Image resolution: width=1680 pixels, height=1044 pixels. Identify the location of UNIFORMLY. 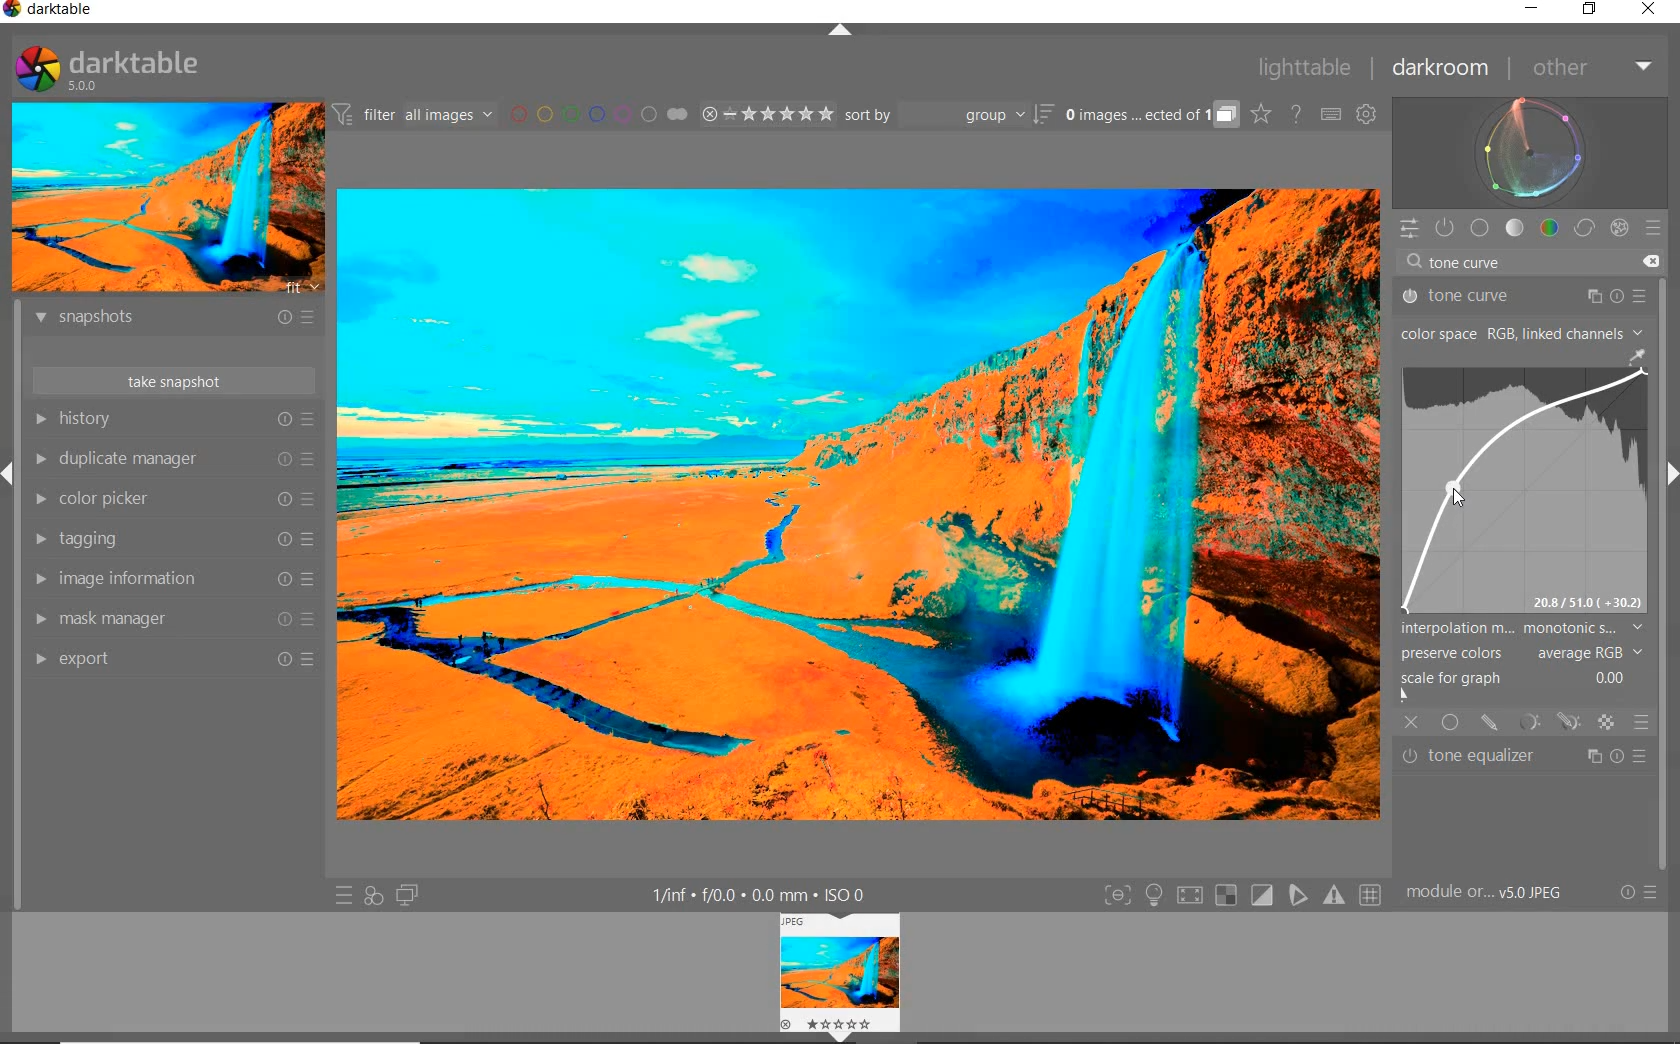
(1450, 723).